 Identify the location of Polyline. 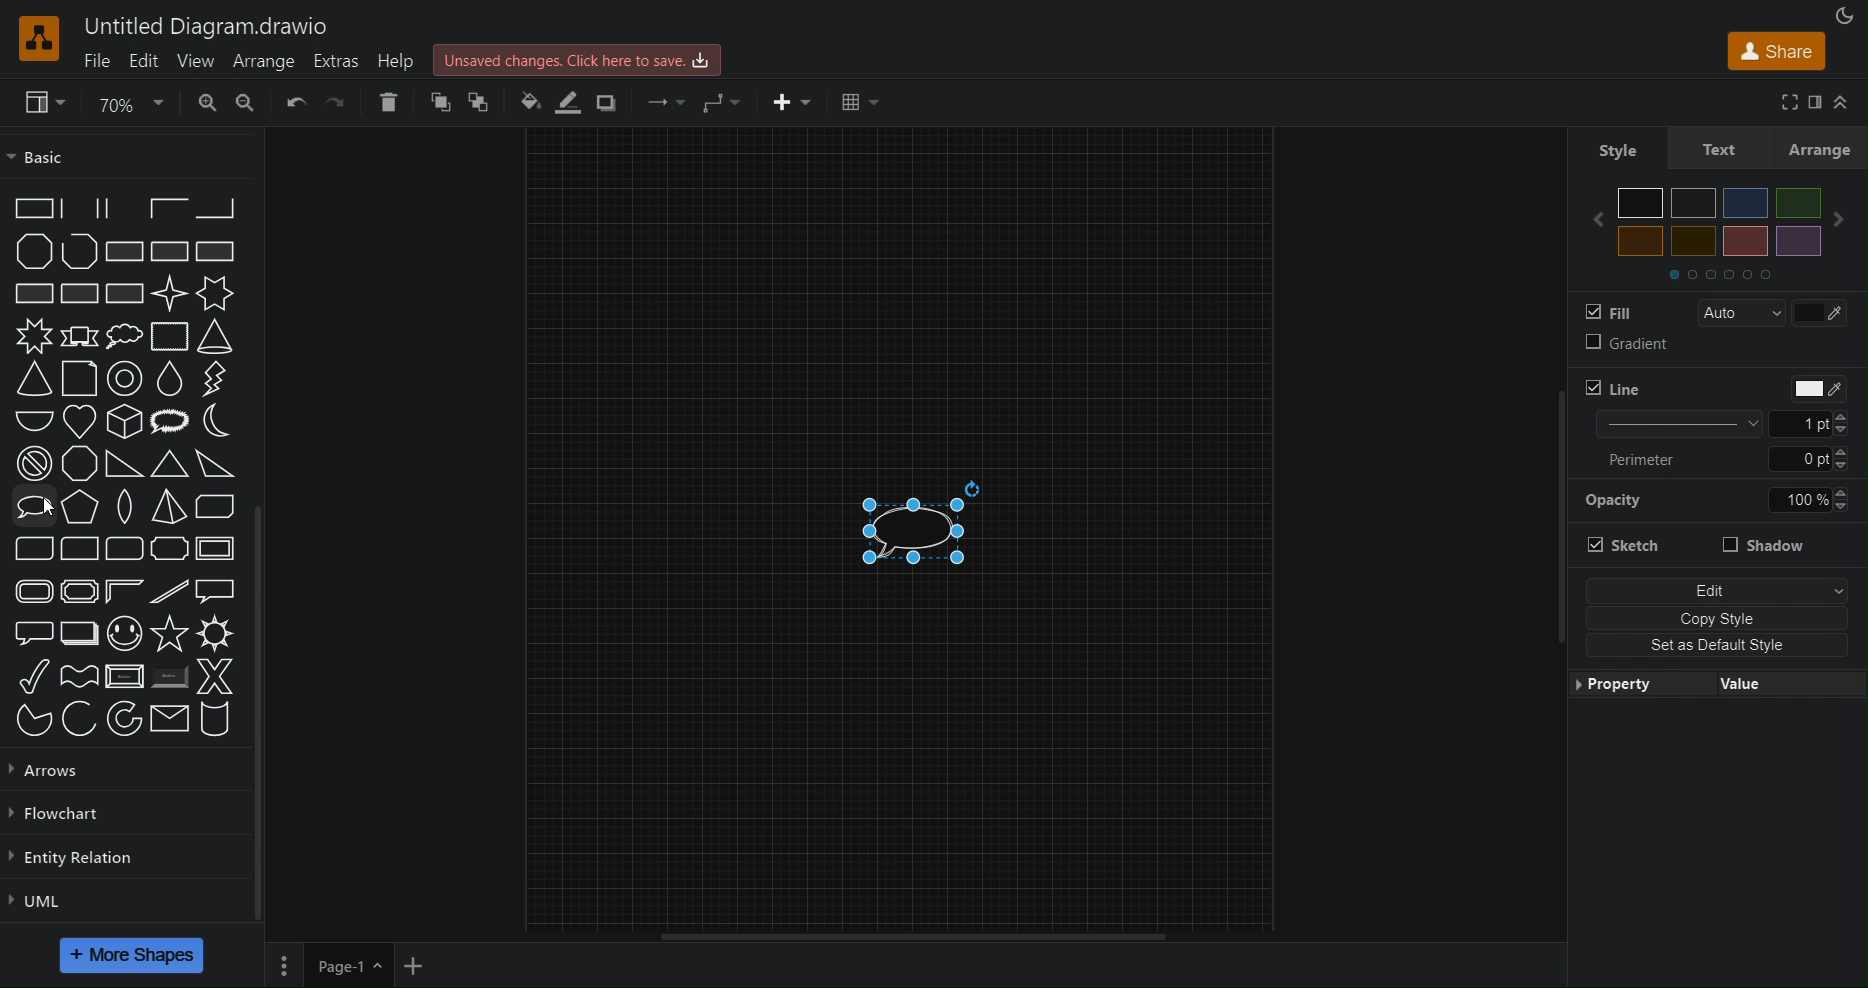
(80, 251).